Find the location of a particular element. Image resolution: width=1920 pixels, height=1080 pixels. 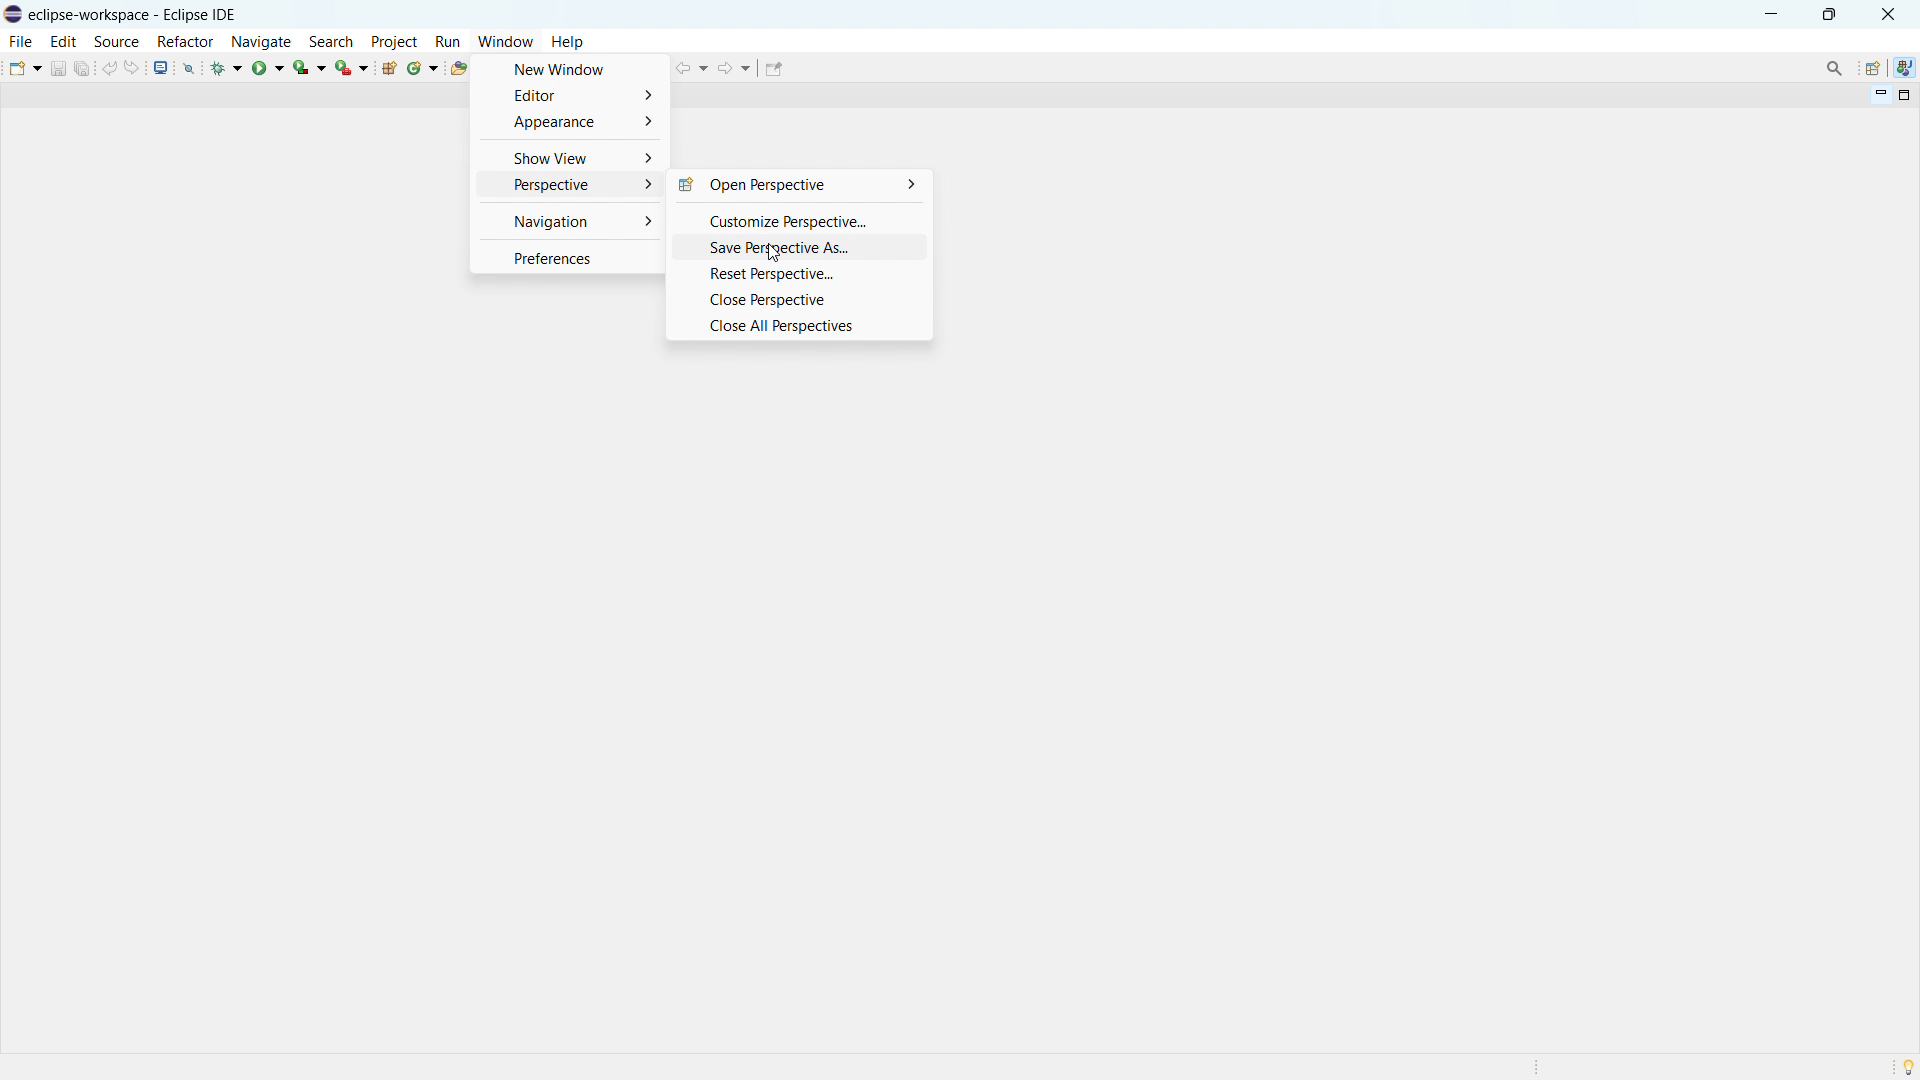

help is located at coordinates (568, 42).